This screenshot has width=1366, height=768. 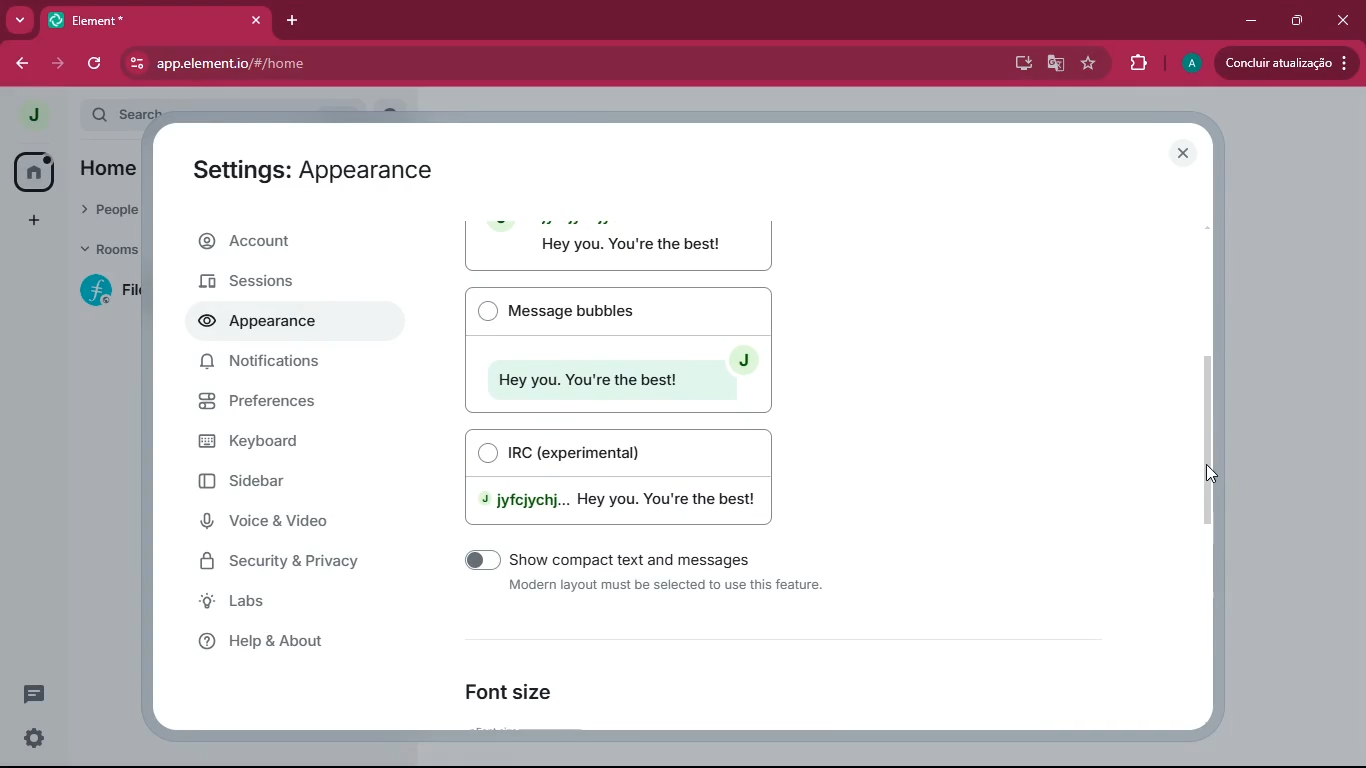 What do you see at coordinates (266, 283) in the screenshot?
I see `sessions` at bounding box center [266, 283].